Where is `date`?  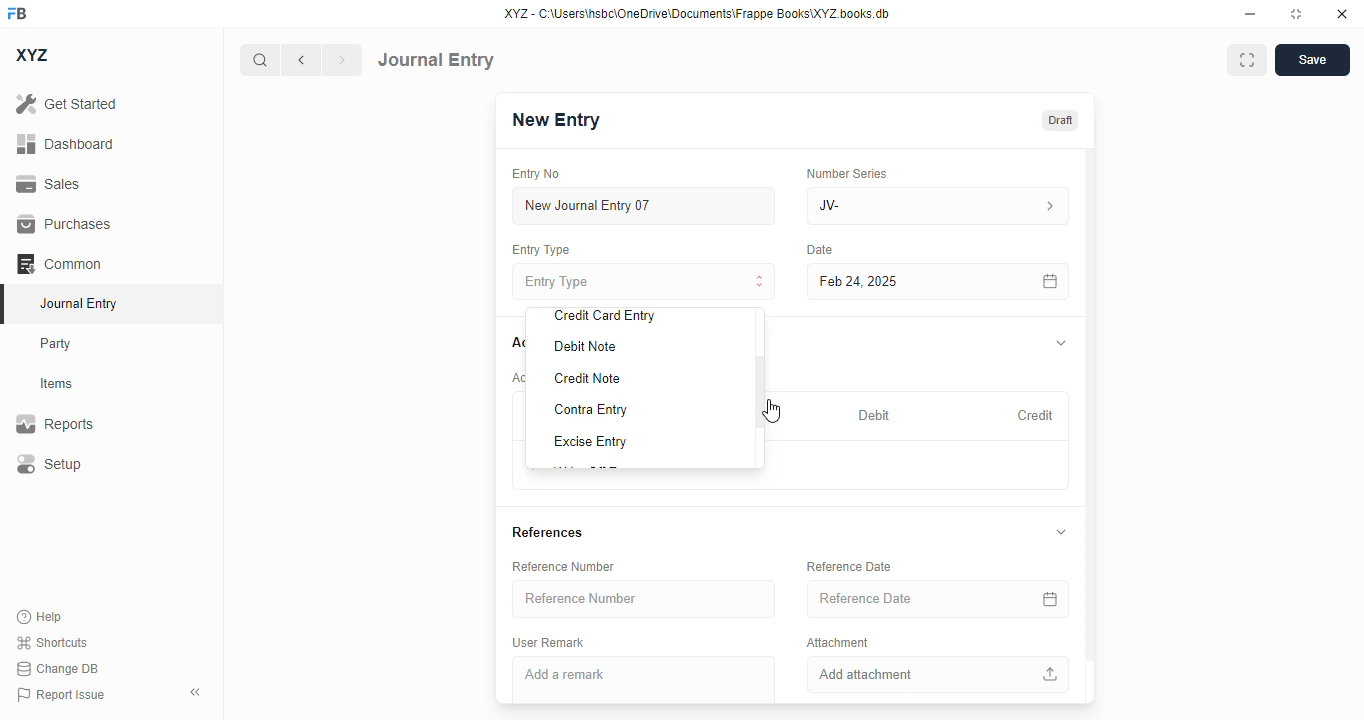
date is located at coordinates (820, 250).